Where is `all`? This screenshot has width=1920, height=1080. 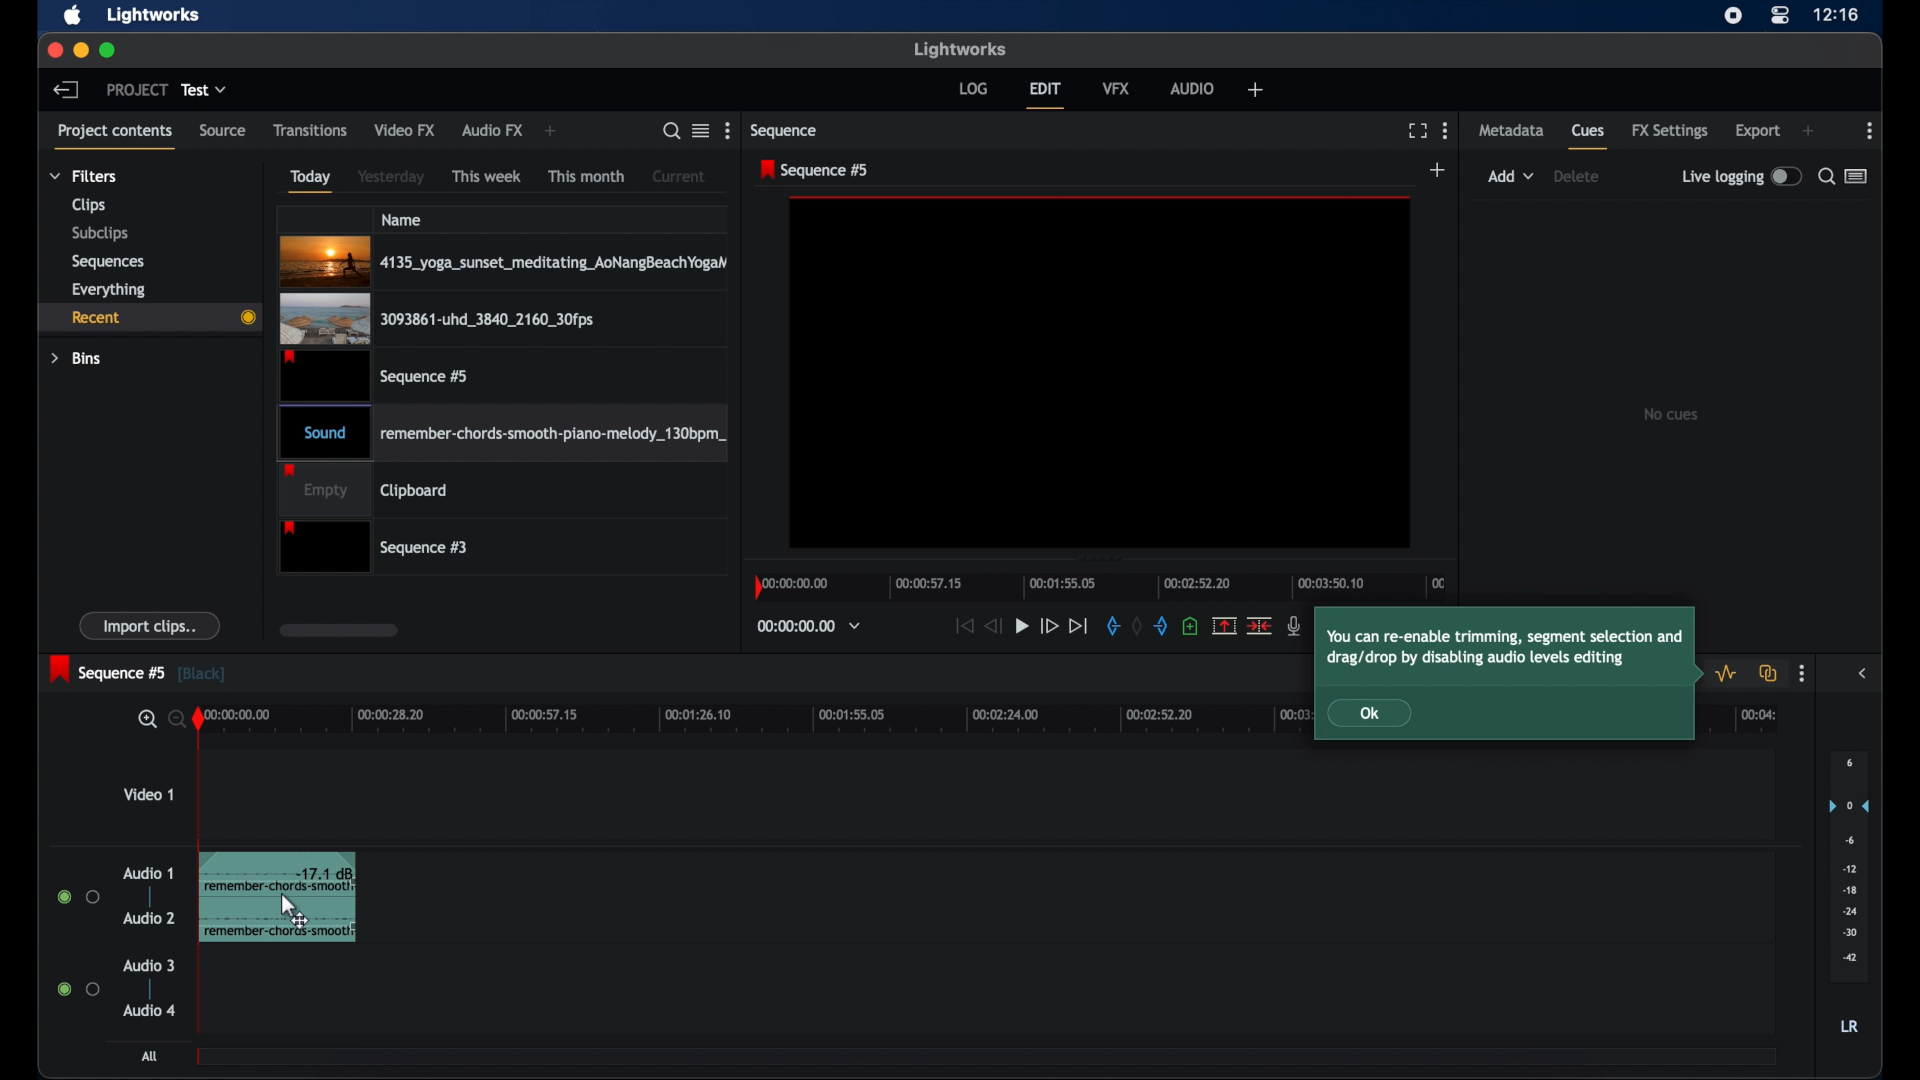 all is located at coordinates (151, 1056).